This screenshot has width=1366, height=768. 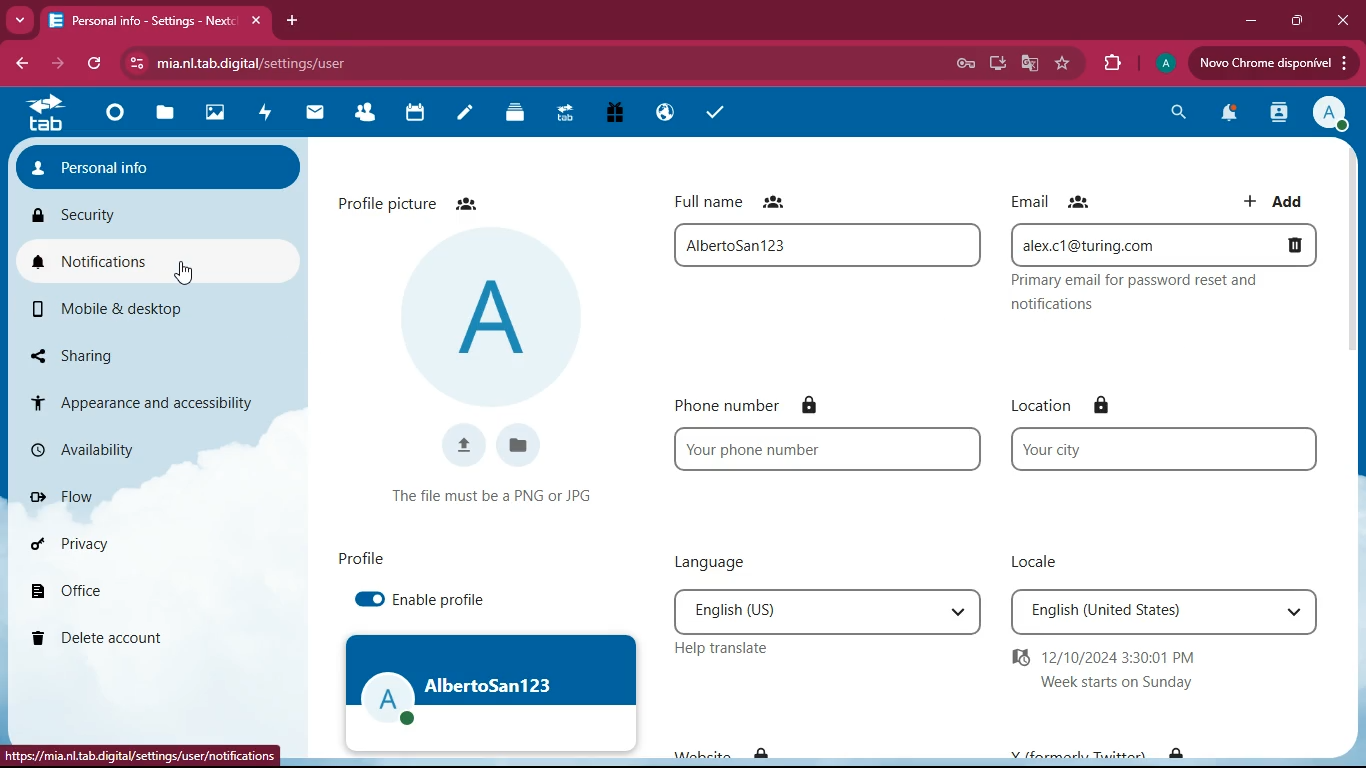 What do you see at coordinates (1164, 613) in the screenshot?
I see `locale` at bounding box center [1164, 613].